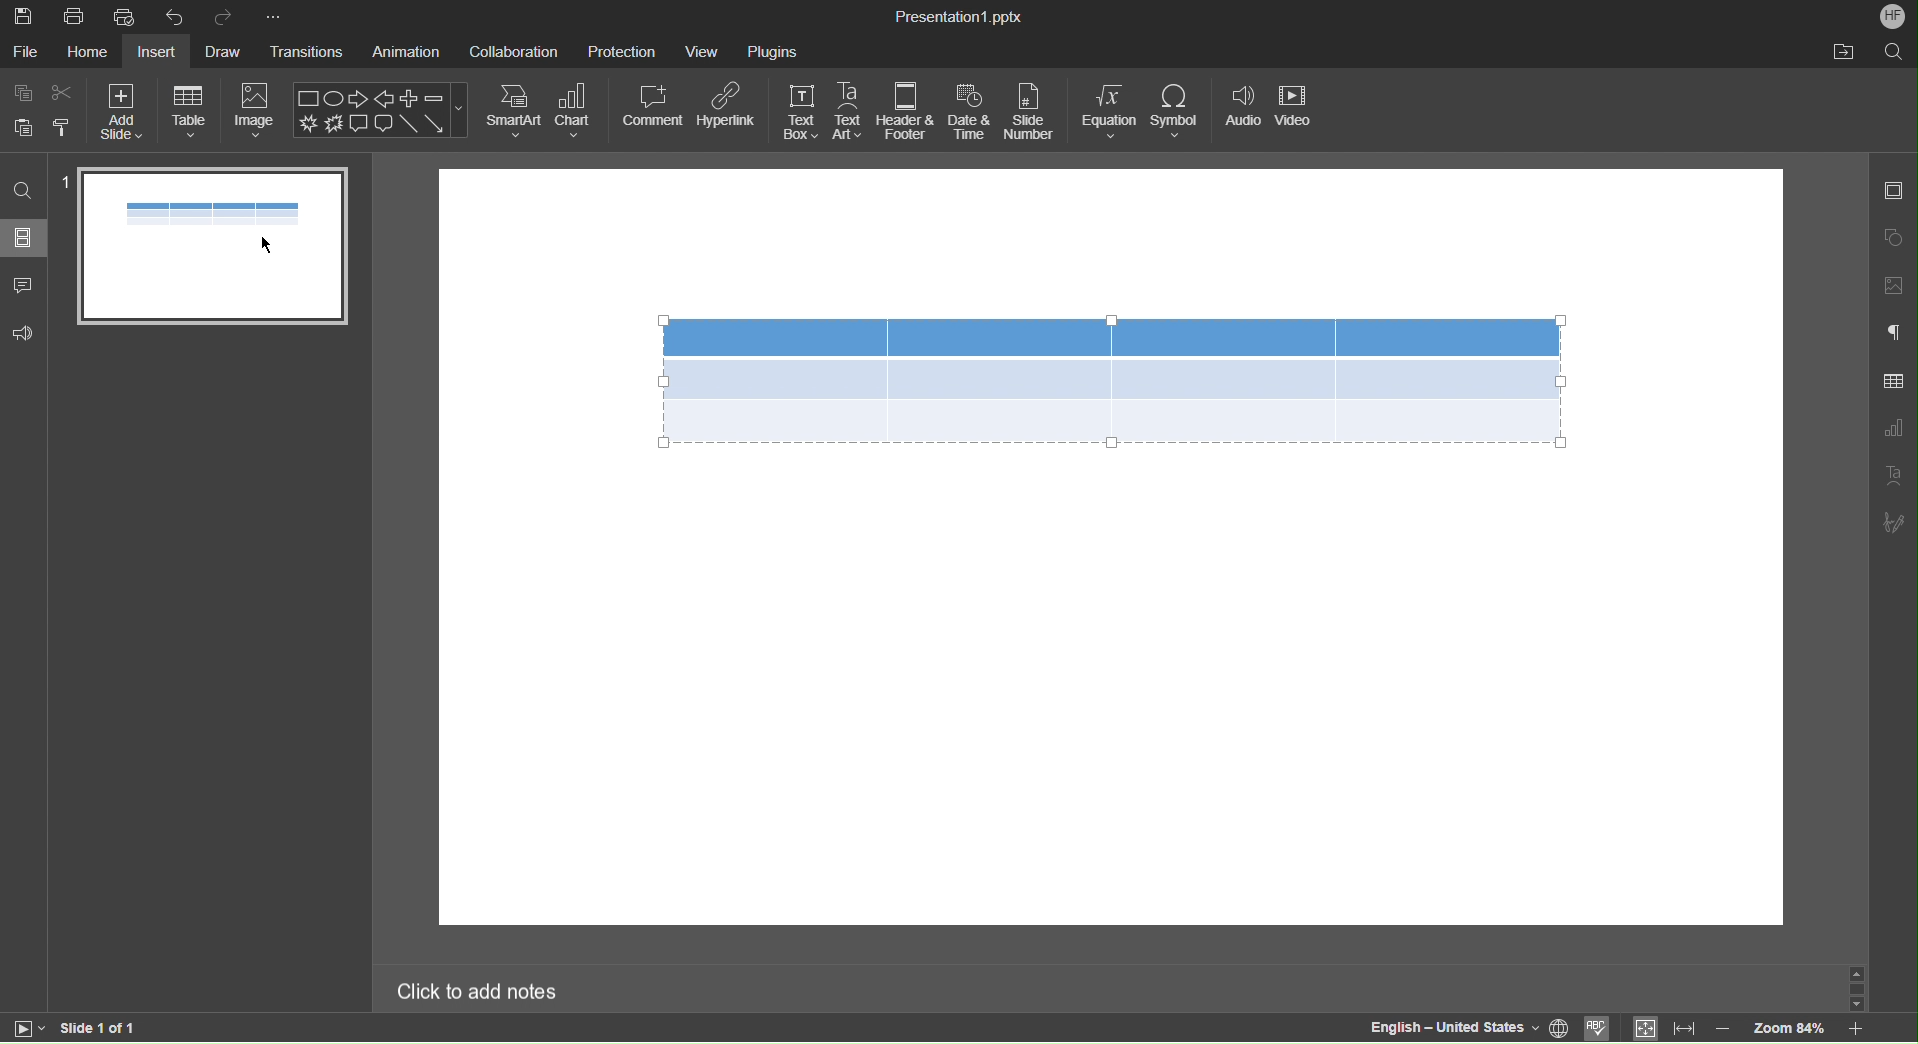 The height and width of the screenshot is (1044, 1918). What do you see at coordinates (1894, 380) in the screenshot?
I see `Table Settings` at bounding box center [1894, 380].